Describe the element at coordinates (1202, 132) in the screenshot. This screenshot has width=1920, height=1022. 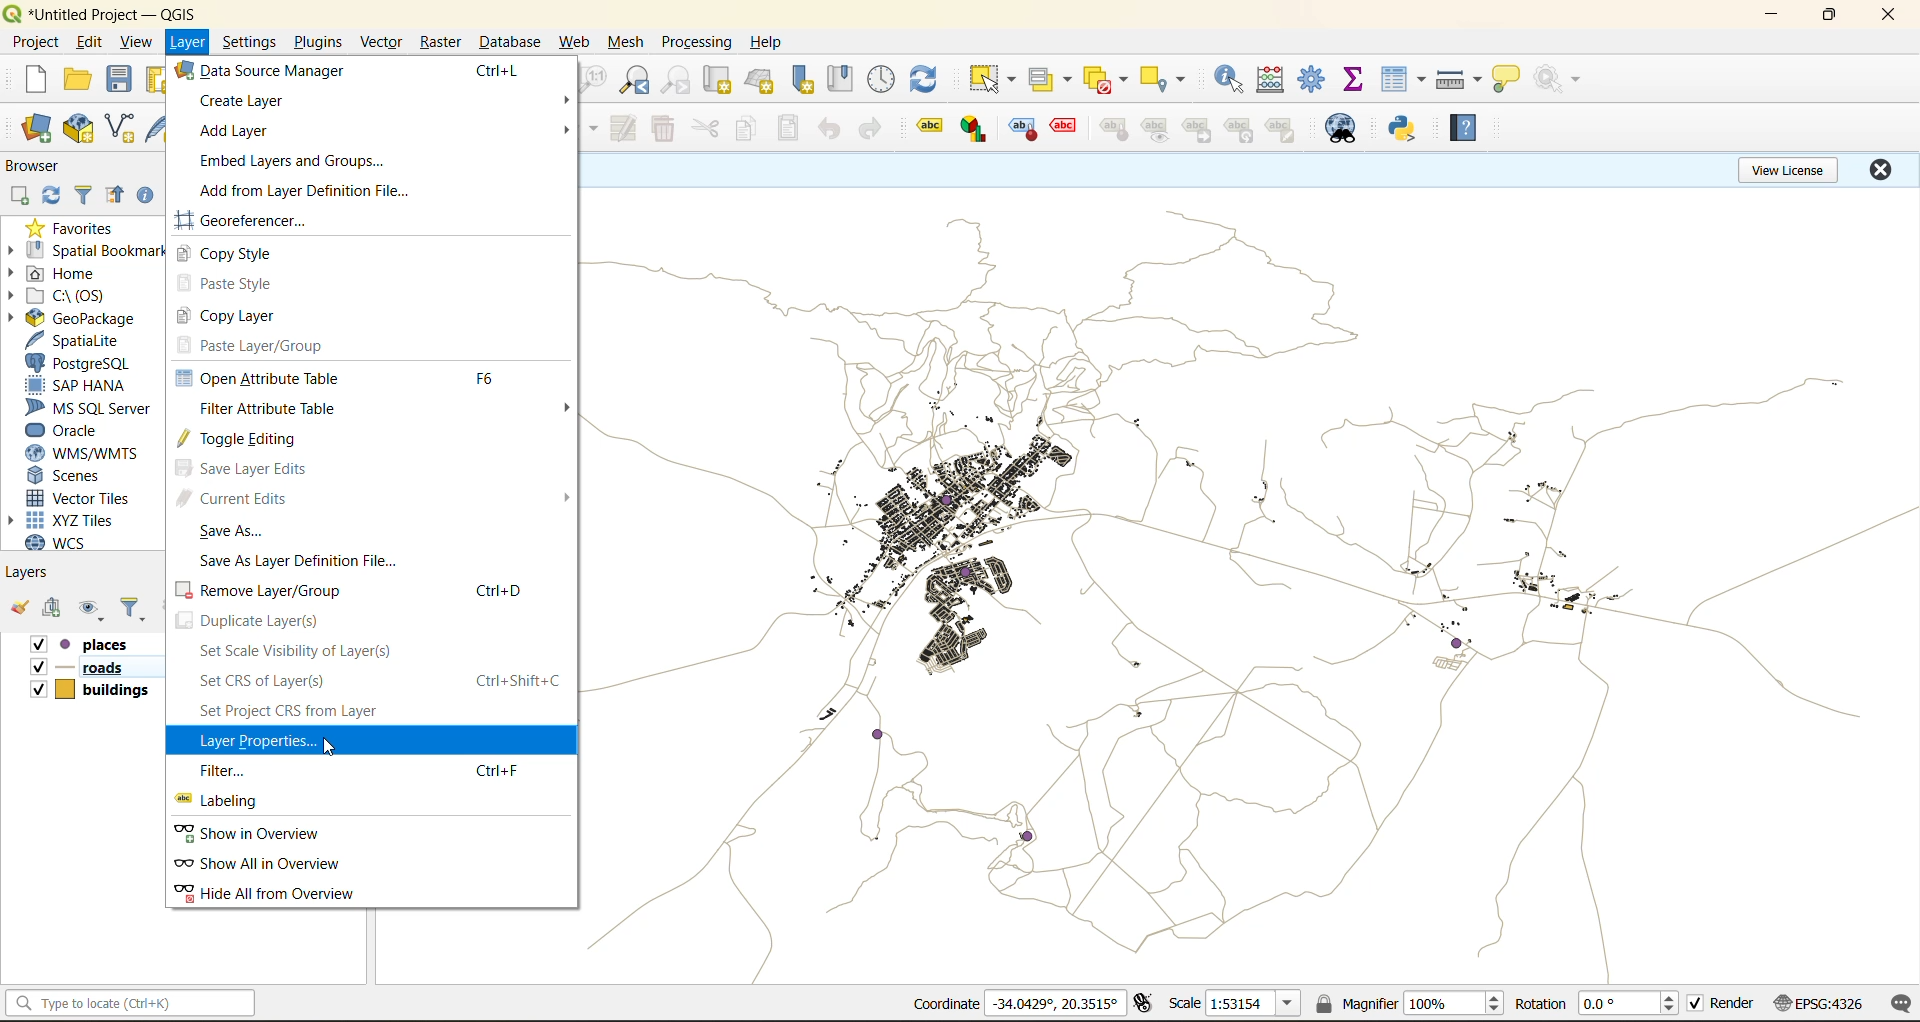
I see `label tool 7` at that location.